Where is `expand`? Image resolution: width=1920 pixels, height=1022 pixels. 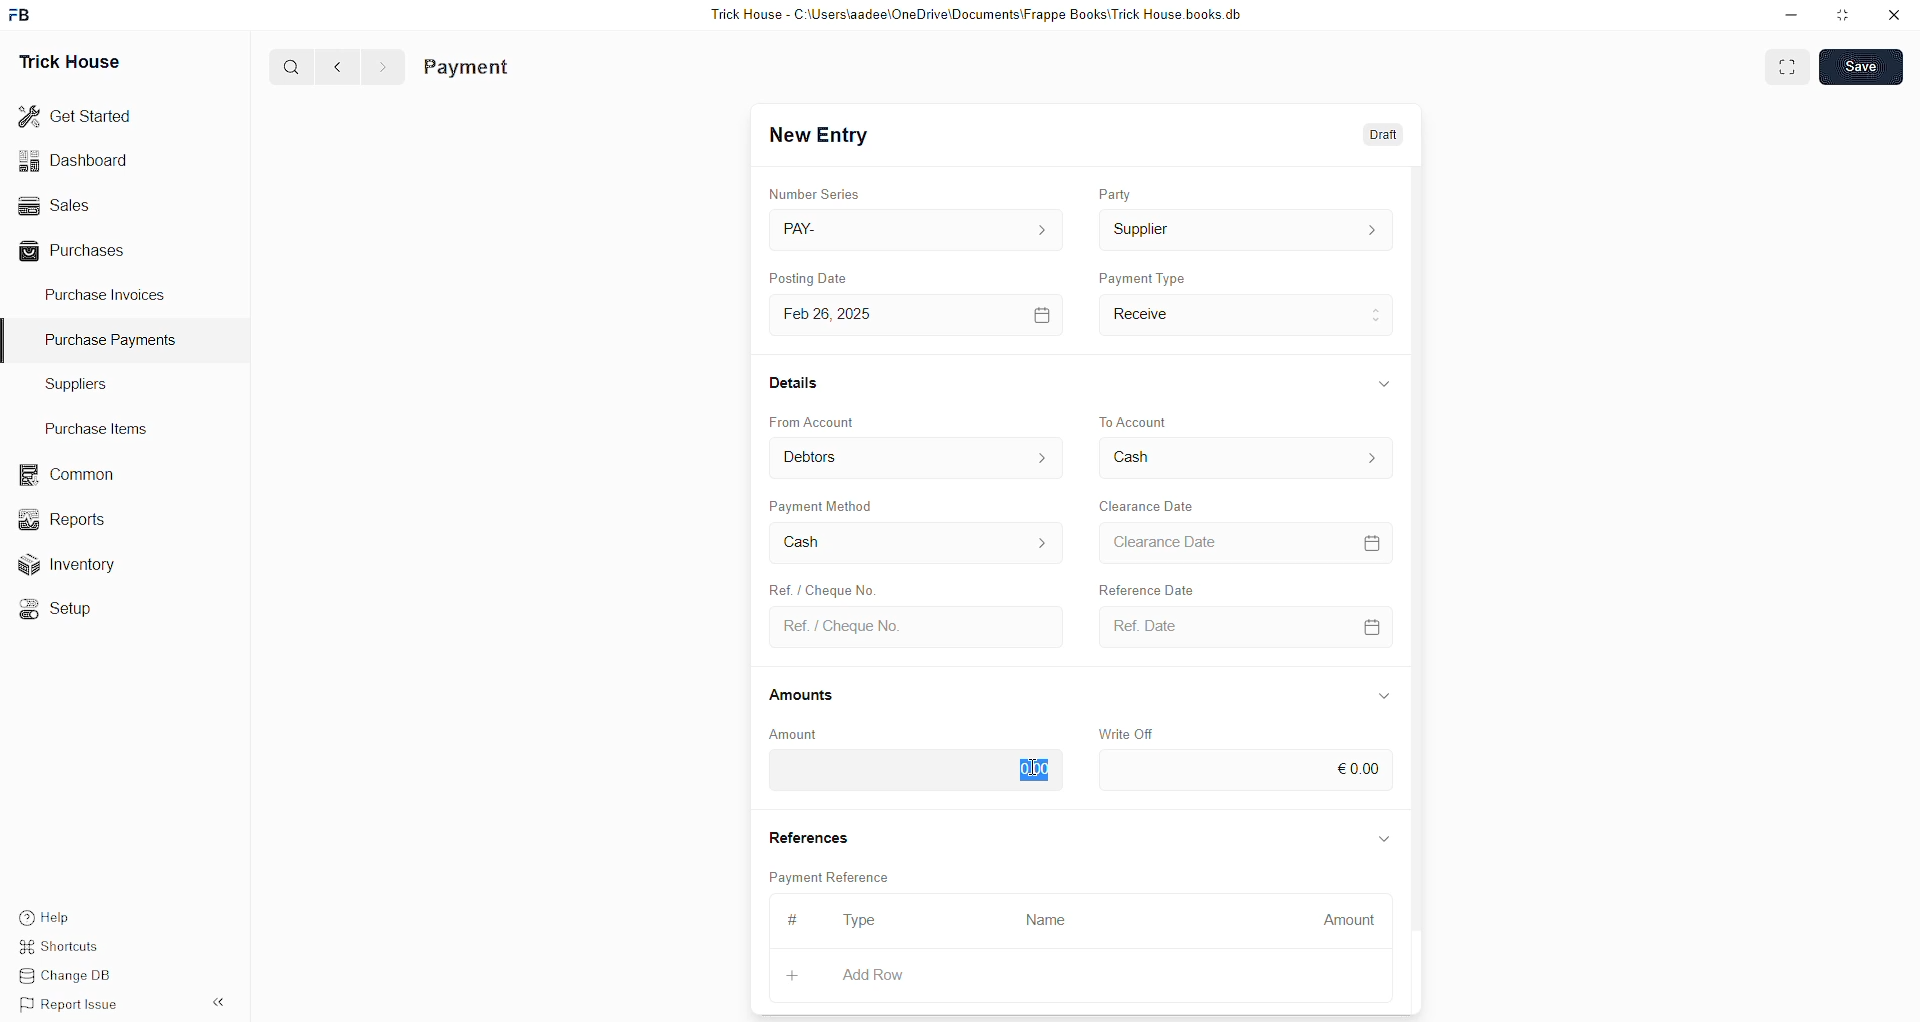 expand is located at coordinates (222, 1002).